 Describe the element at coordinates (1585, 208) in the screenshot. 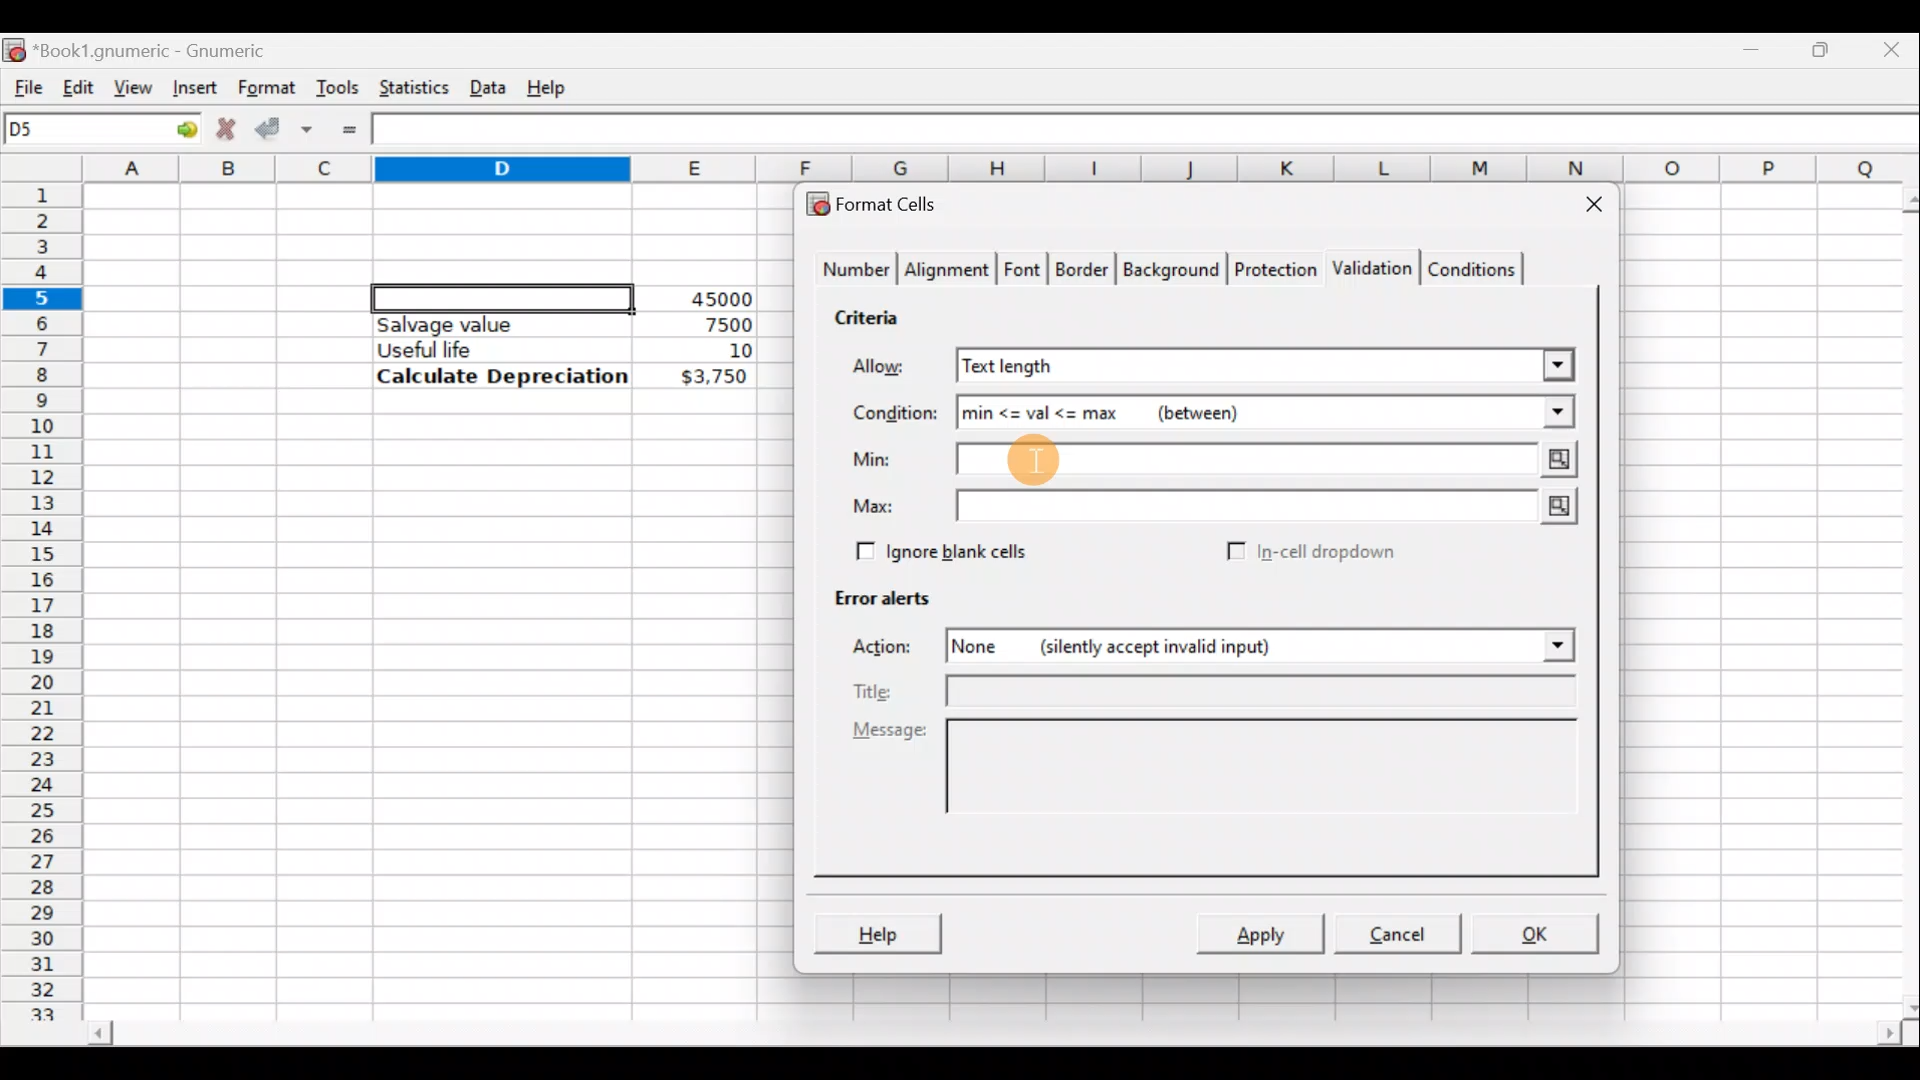

I see `Close` at that location.